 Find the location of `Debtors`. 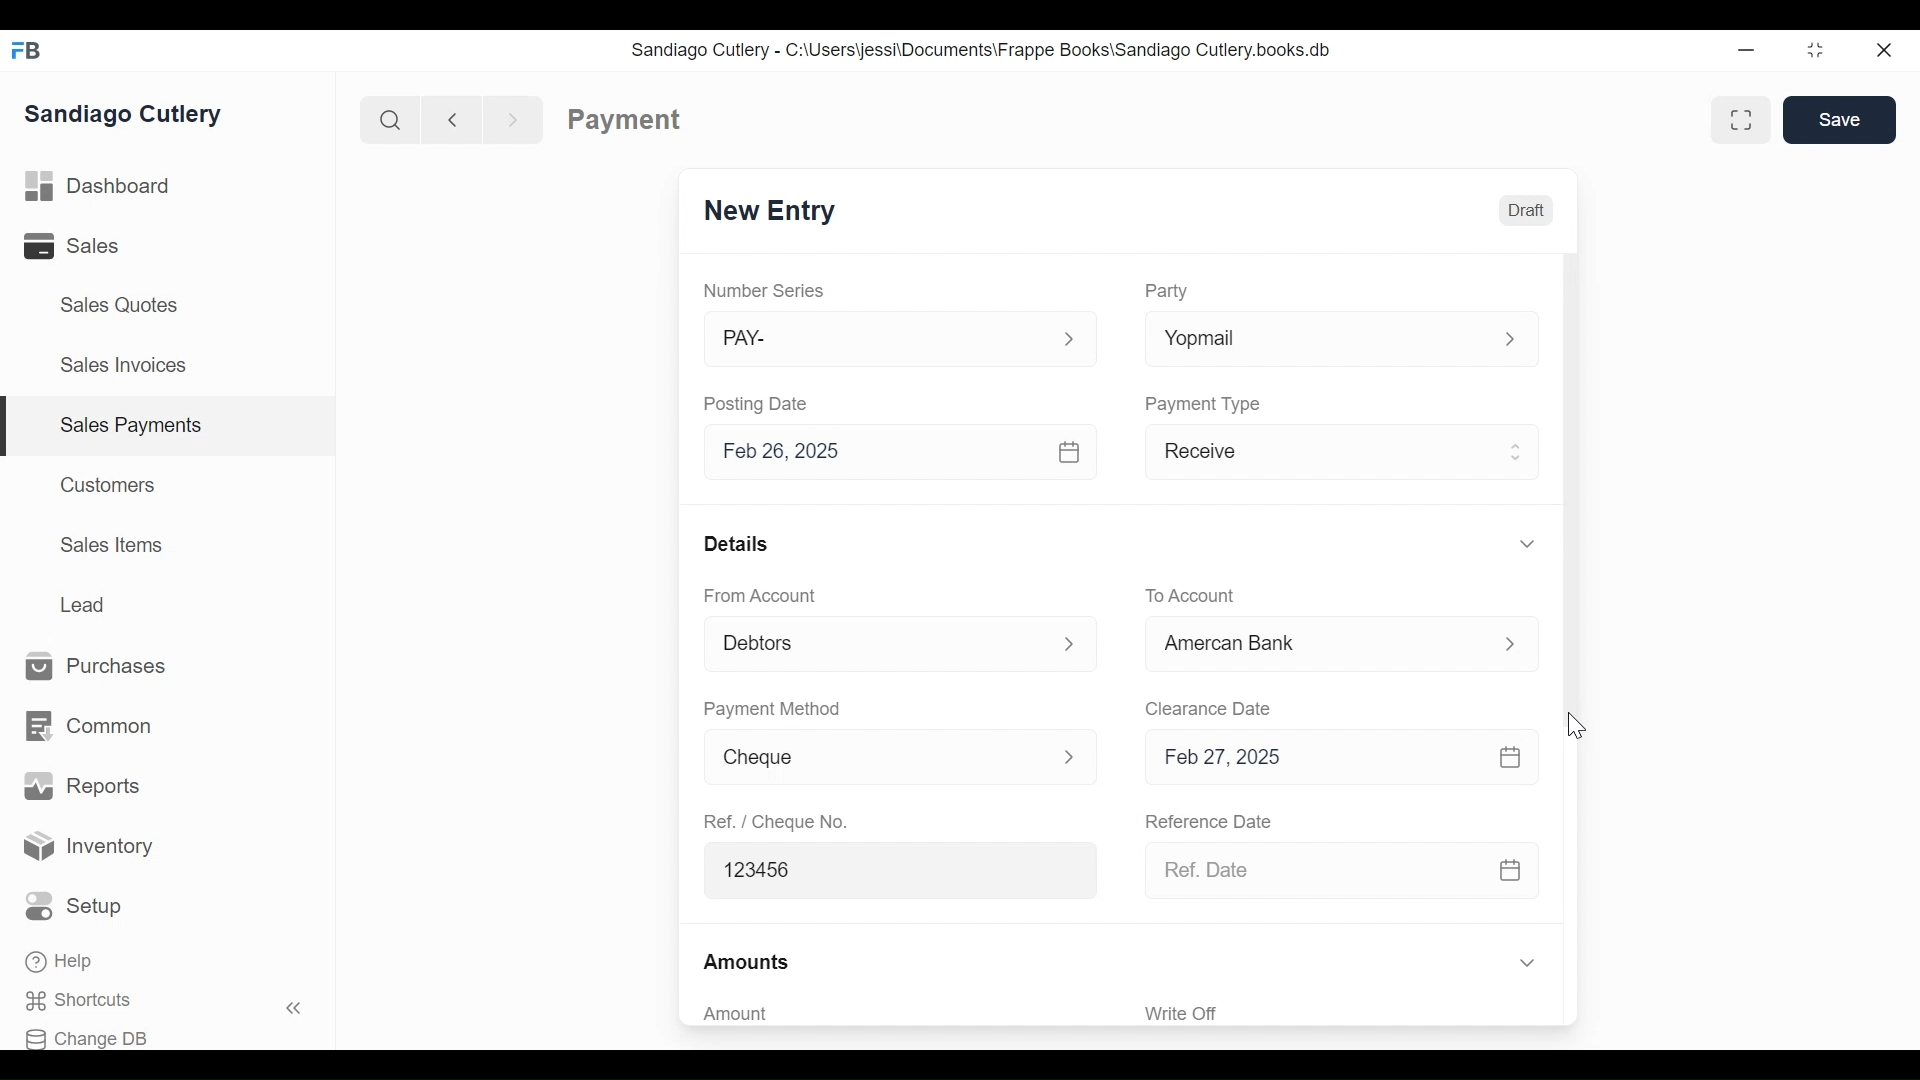

Debtors is located at coordinates (874, 646).